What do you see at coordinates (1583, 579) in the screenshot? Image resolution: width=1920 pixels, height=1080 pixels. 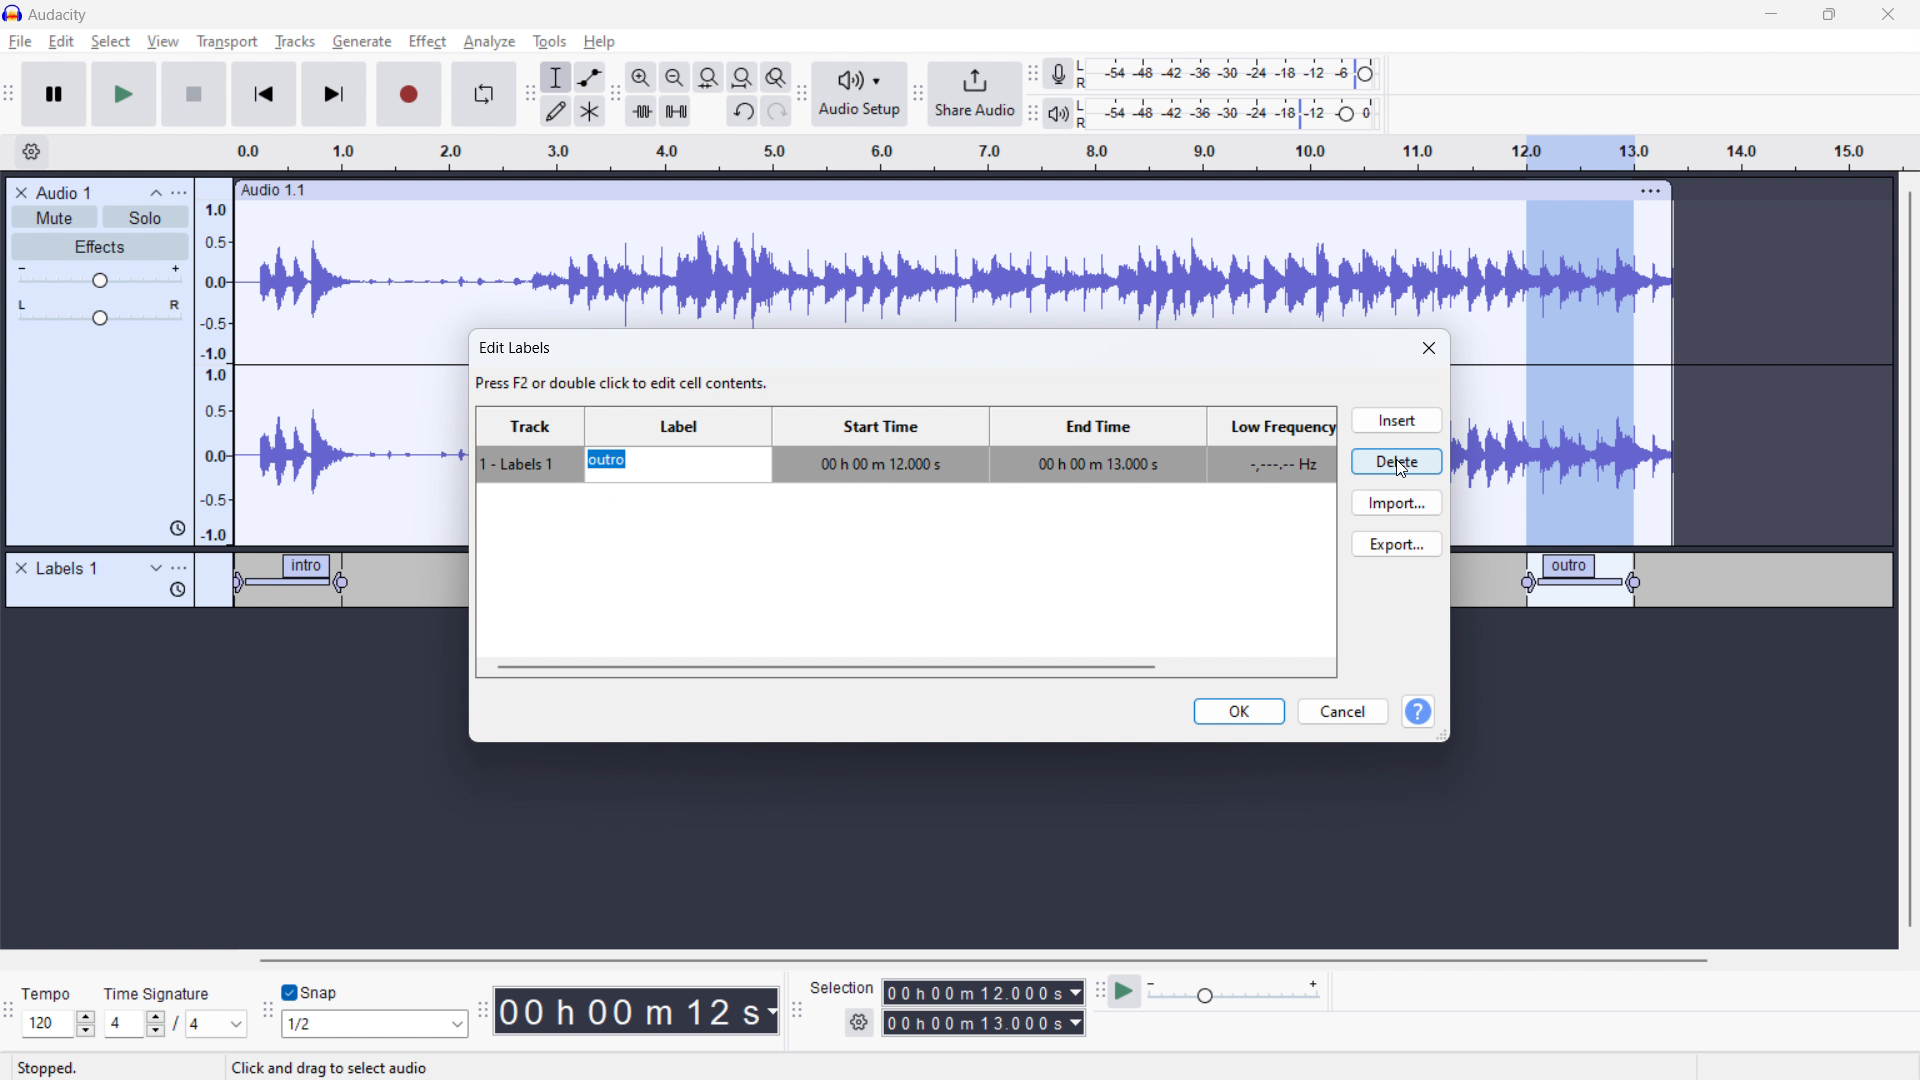 I see `label 3` at bounding box center [1583, 579].